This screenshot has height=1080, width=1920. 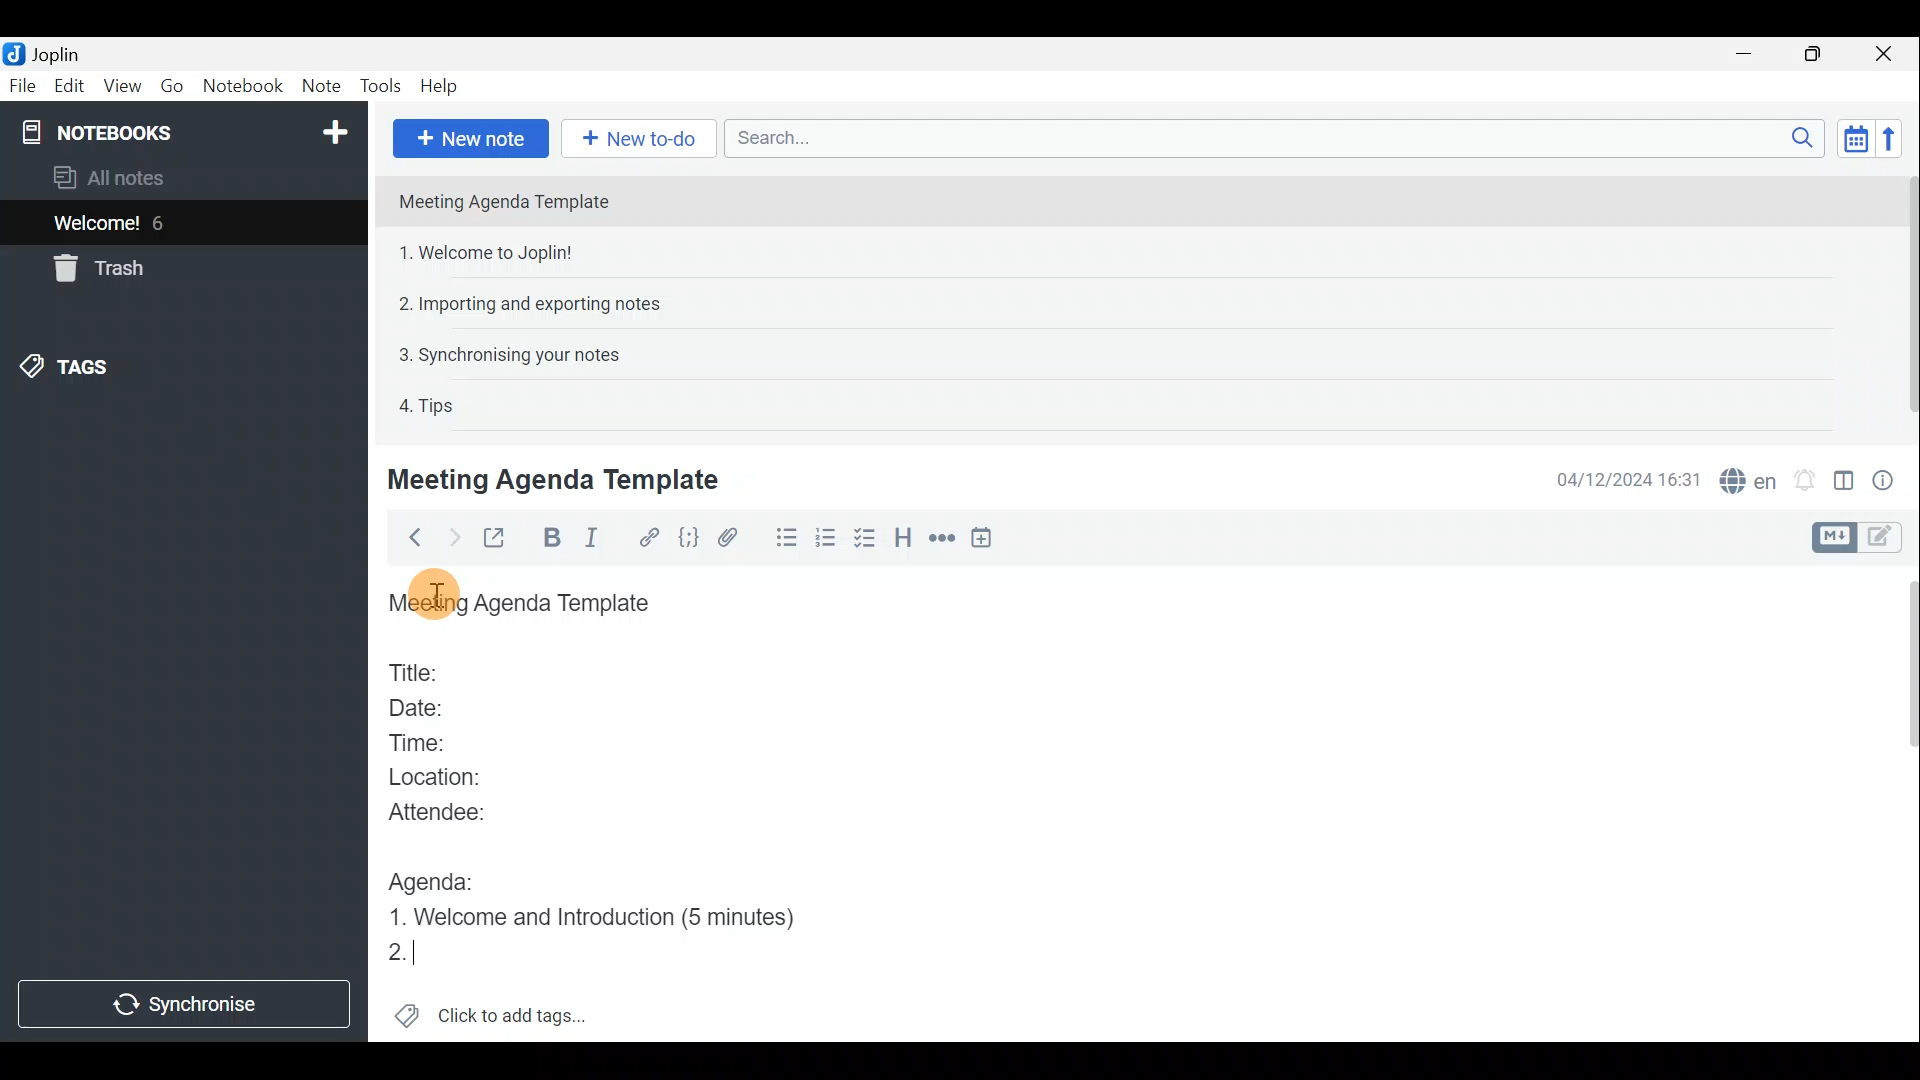 What do you see at coordinates (187, 131) in the screenshot?
I see `Notebooks` at bounding box center [187, 131].